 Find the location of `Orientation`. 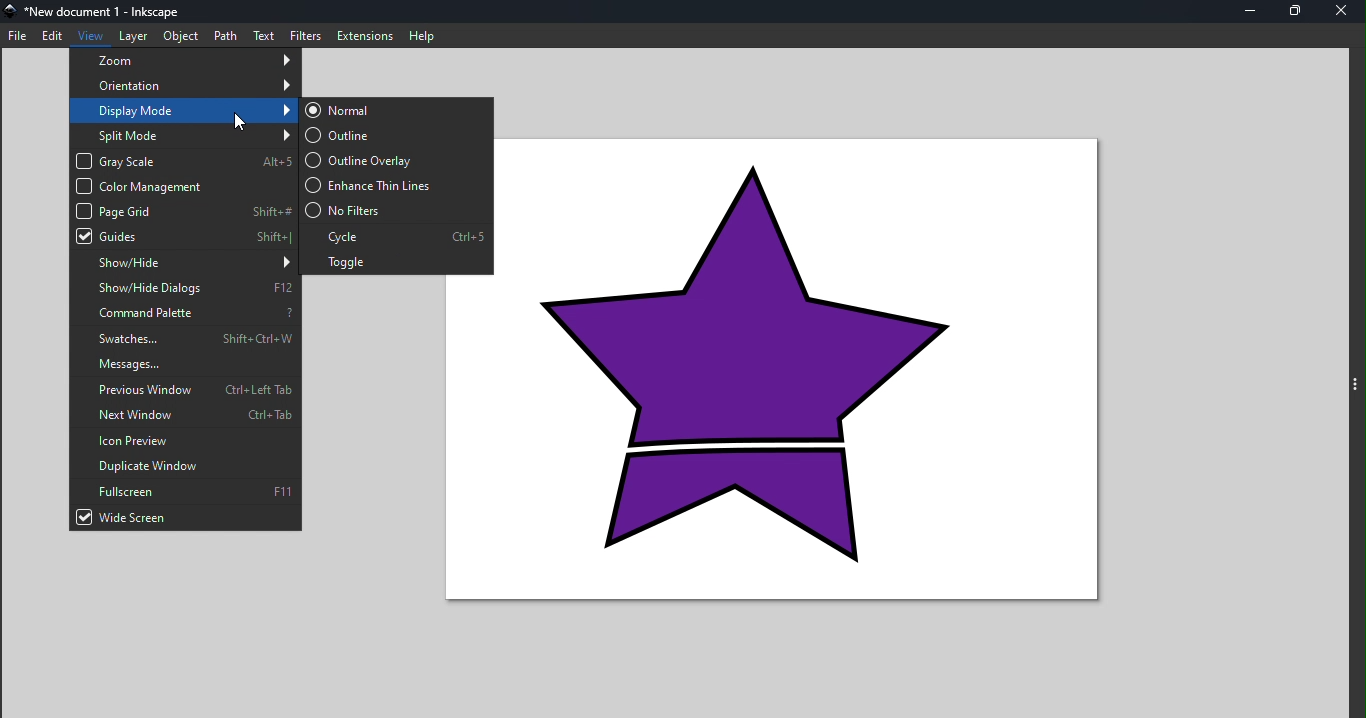

Orientation is located at coordinates (185, 85).